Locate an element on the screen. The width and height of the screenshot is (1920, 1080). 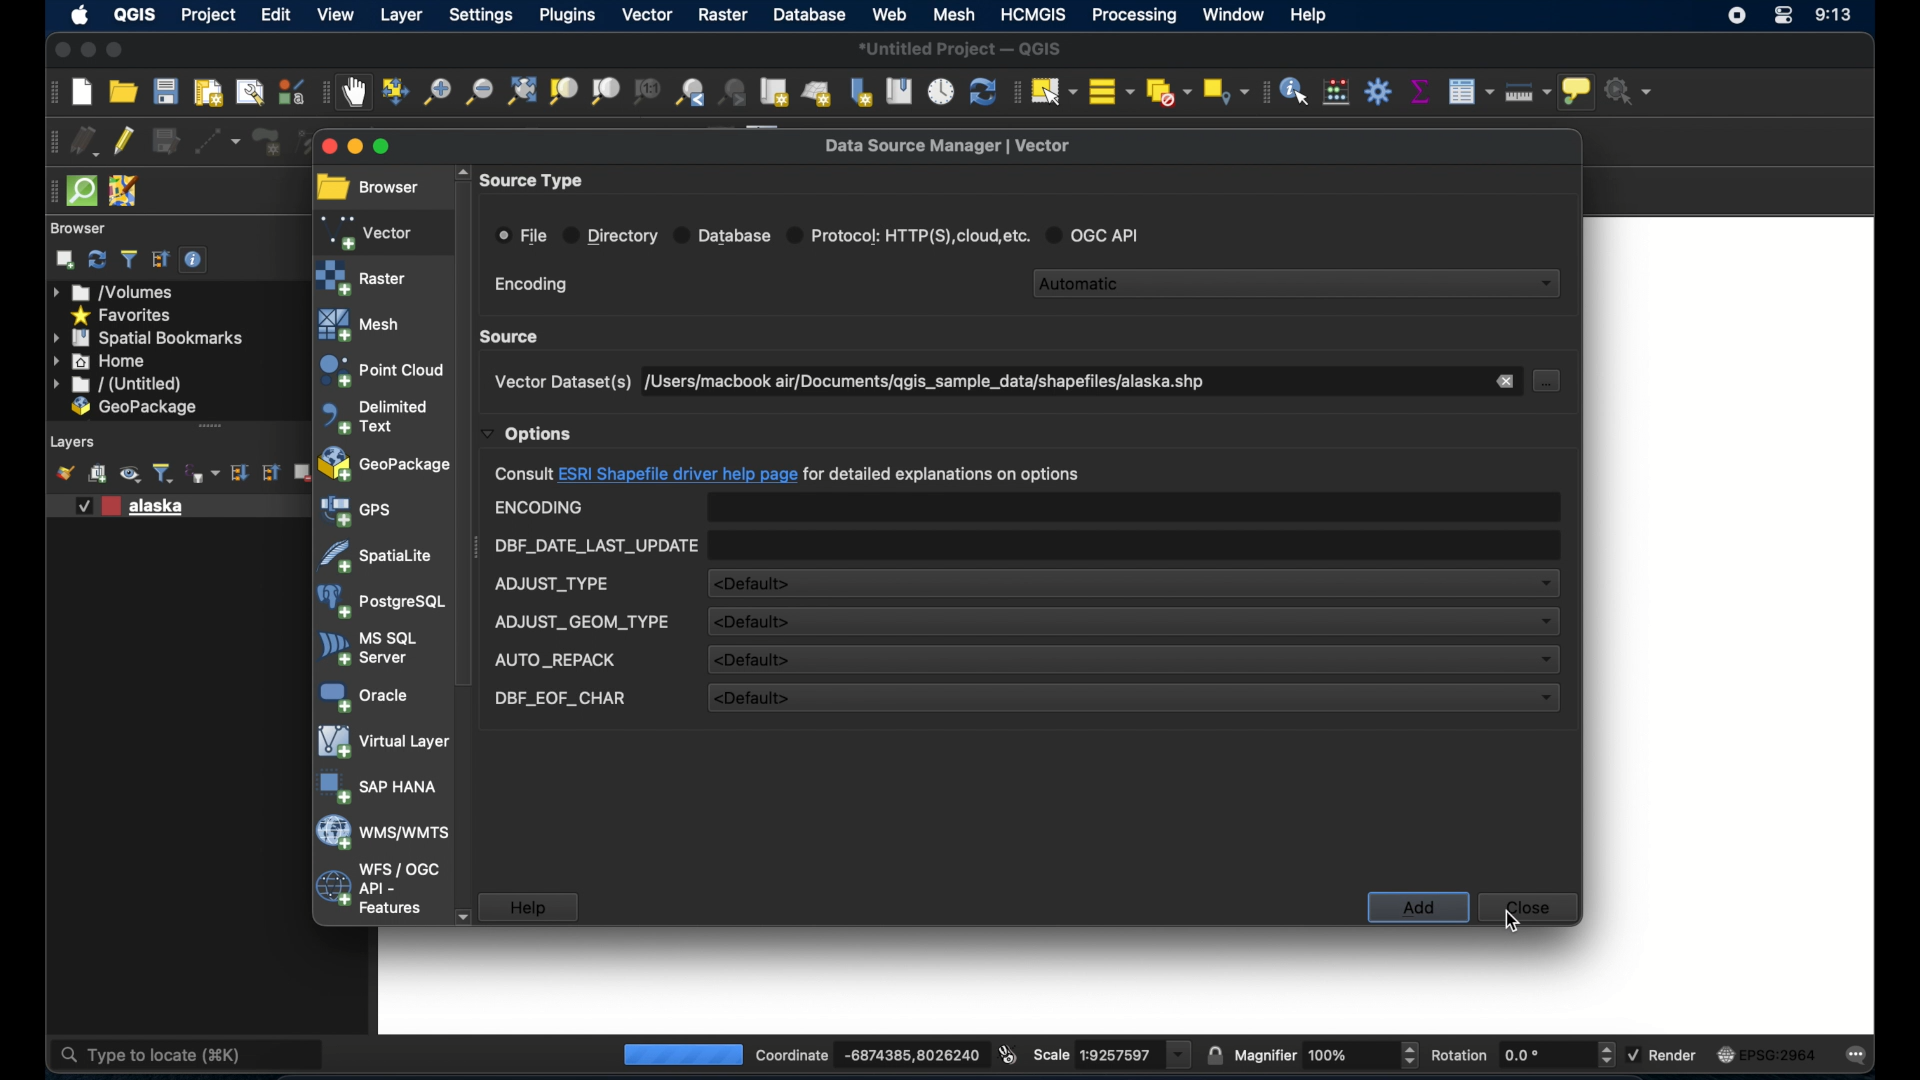
automatic dropdown is located at coordinates (1299, 281).